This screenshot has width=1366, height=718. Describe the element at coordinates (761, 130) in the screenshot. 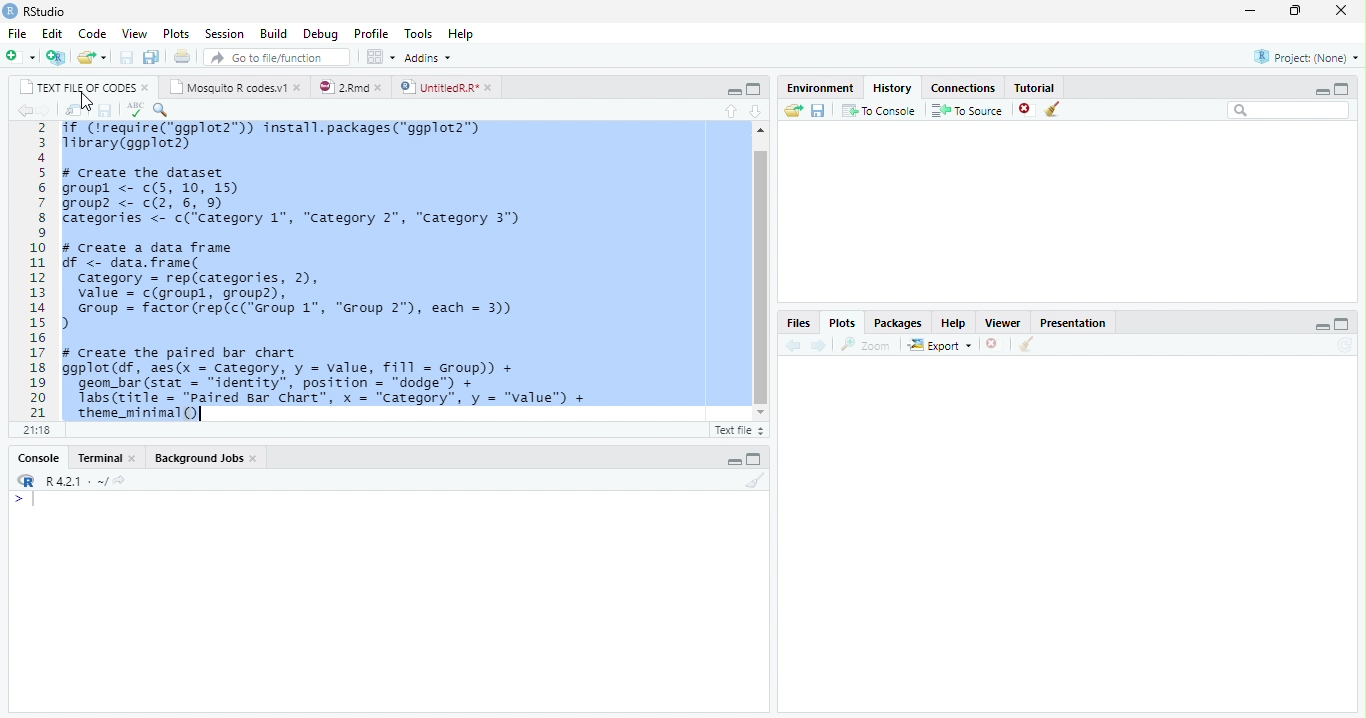

I see `scroll up` at that location.